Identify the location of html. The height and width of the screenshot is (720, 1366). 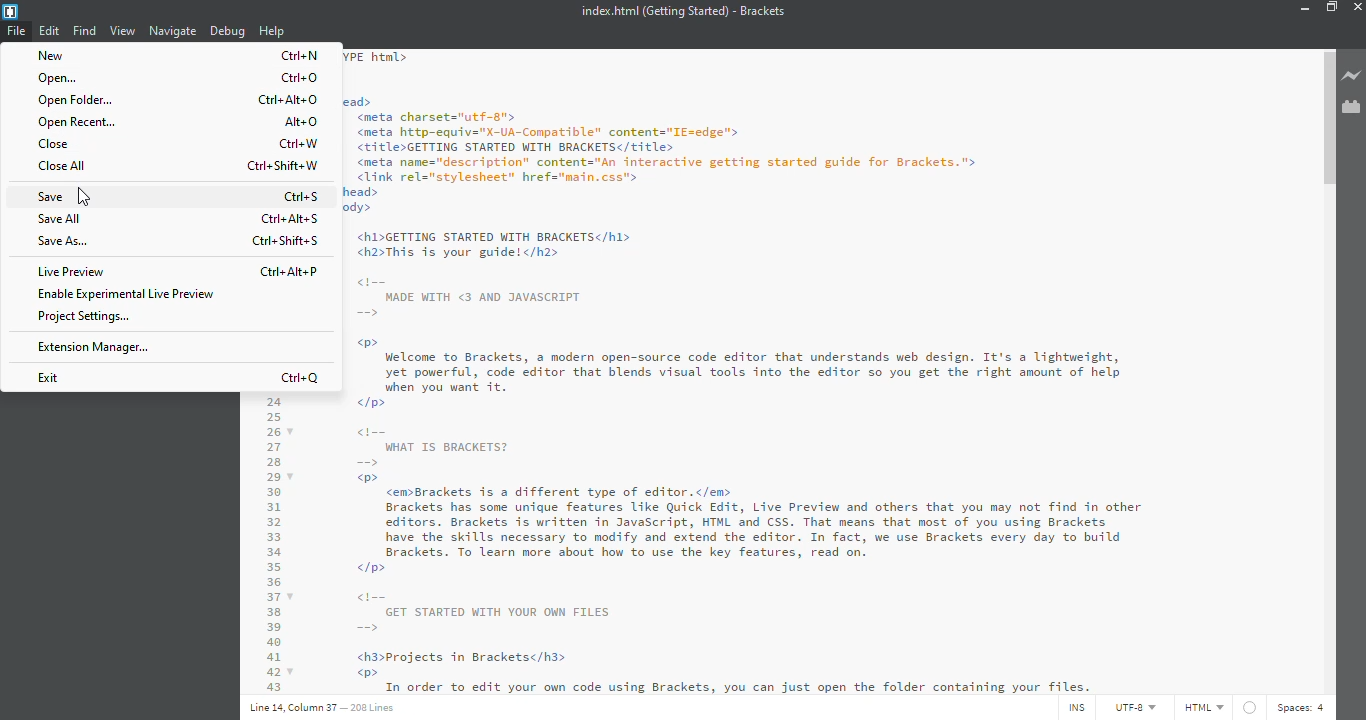
(1204, 708).